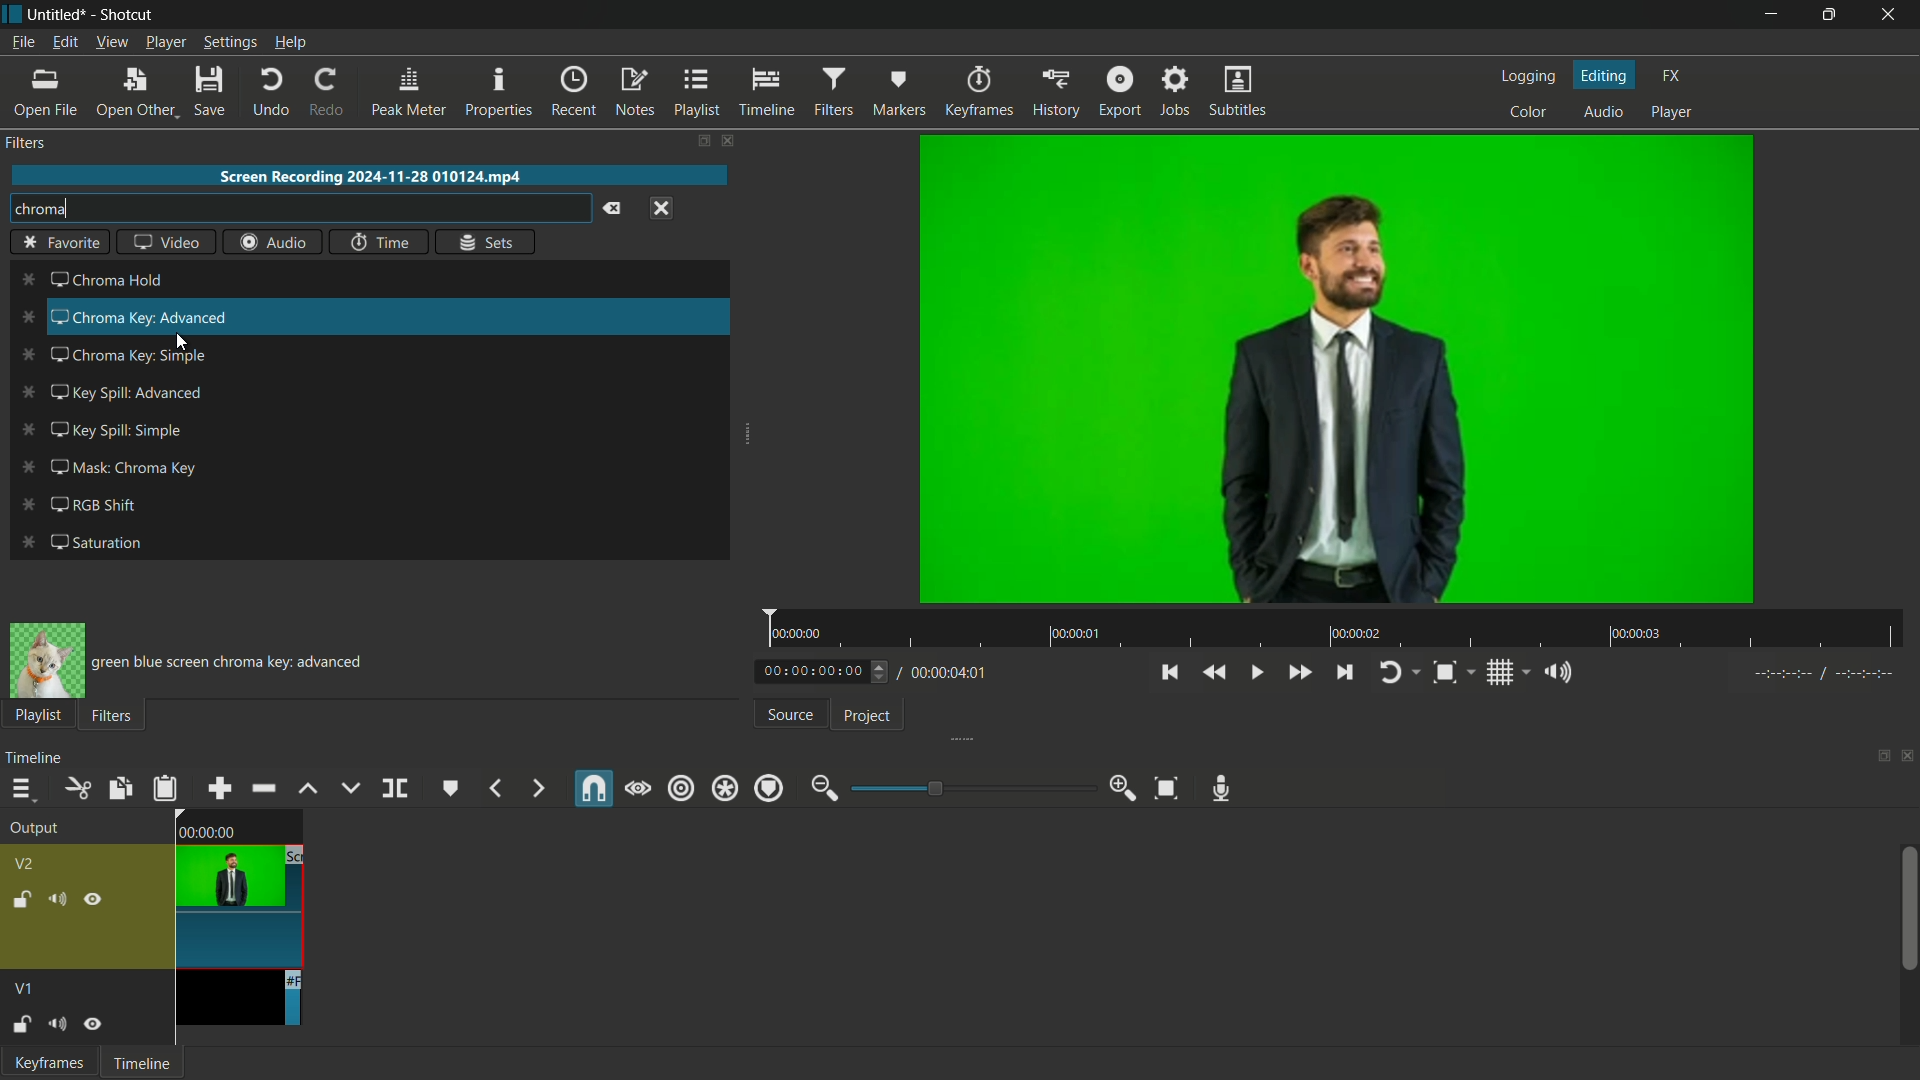 The height and width of the screenshot is (1080, 1920). What do you see at coordinates (127, 15) in the screenshot?
I see `shotcut` at bounding box center [127, 15].